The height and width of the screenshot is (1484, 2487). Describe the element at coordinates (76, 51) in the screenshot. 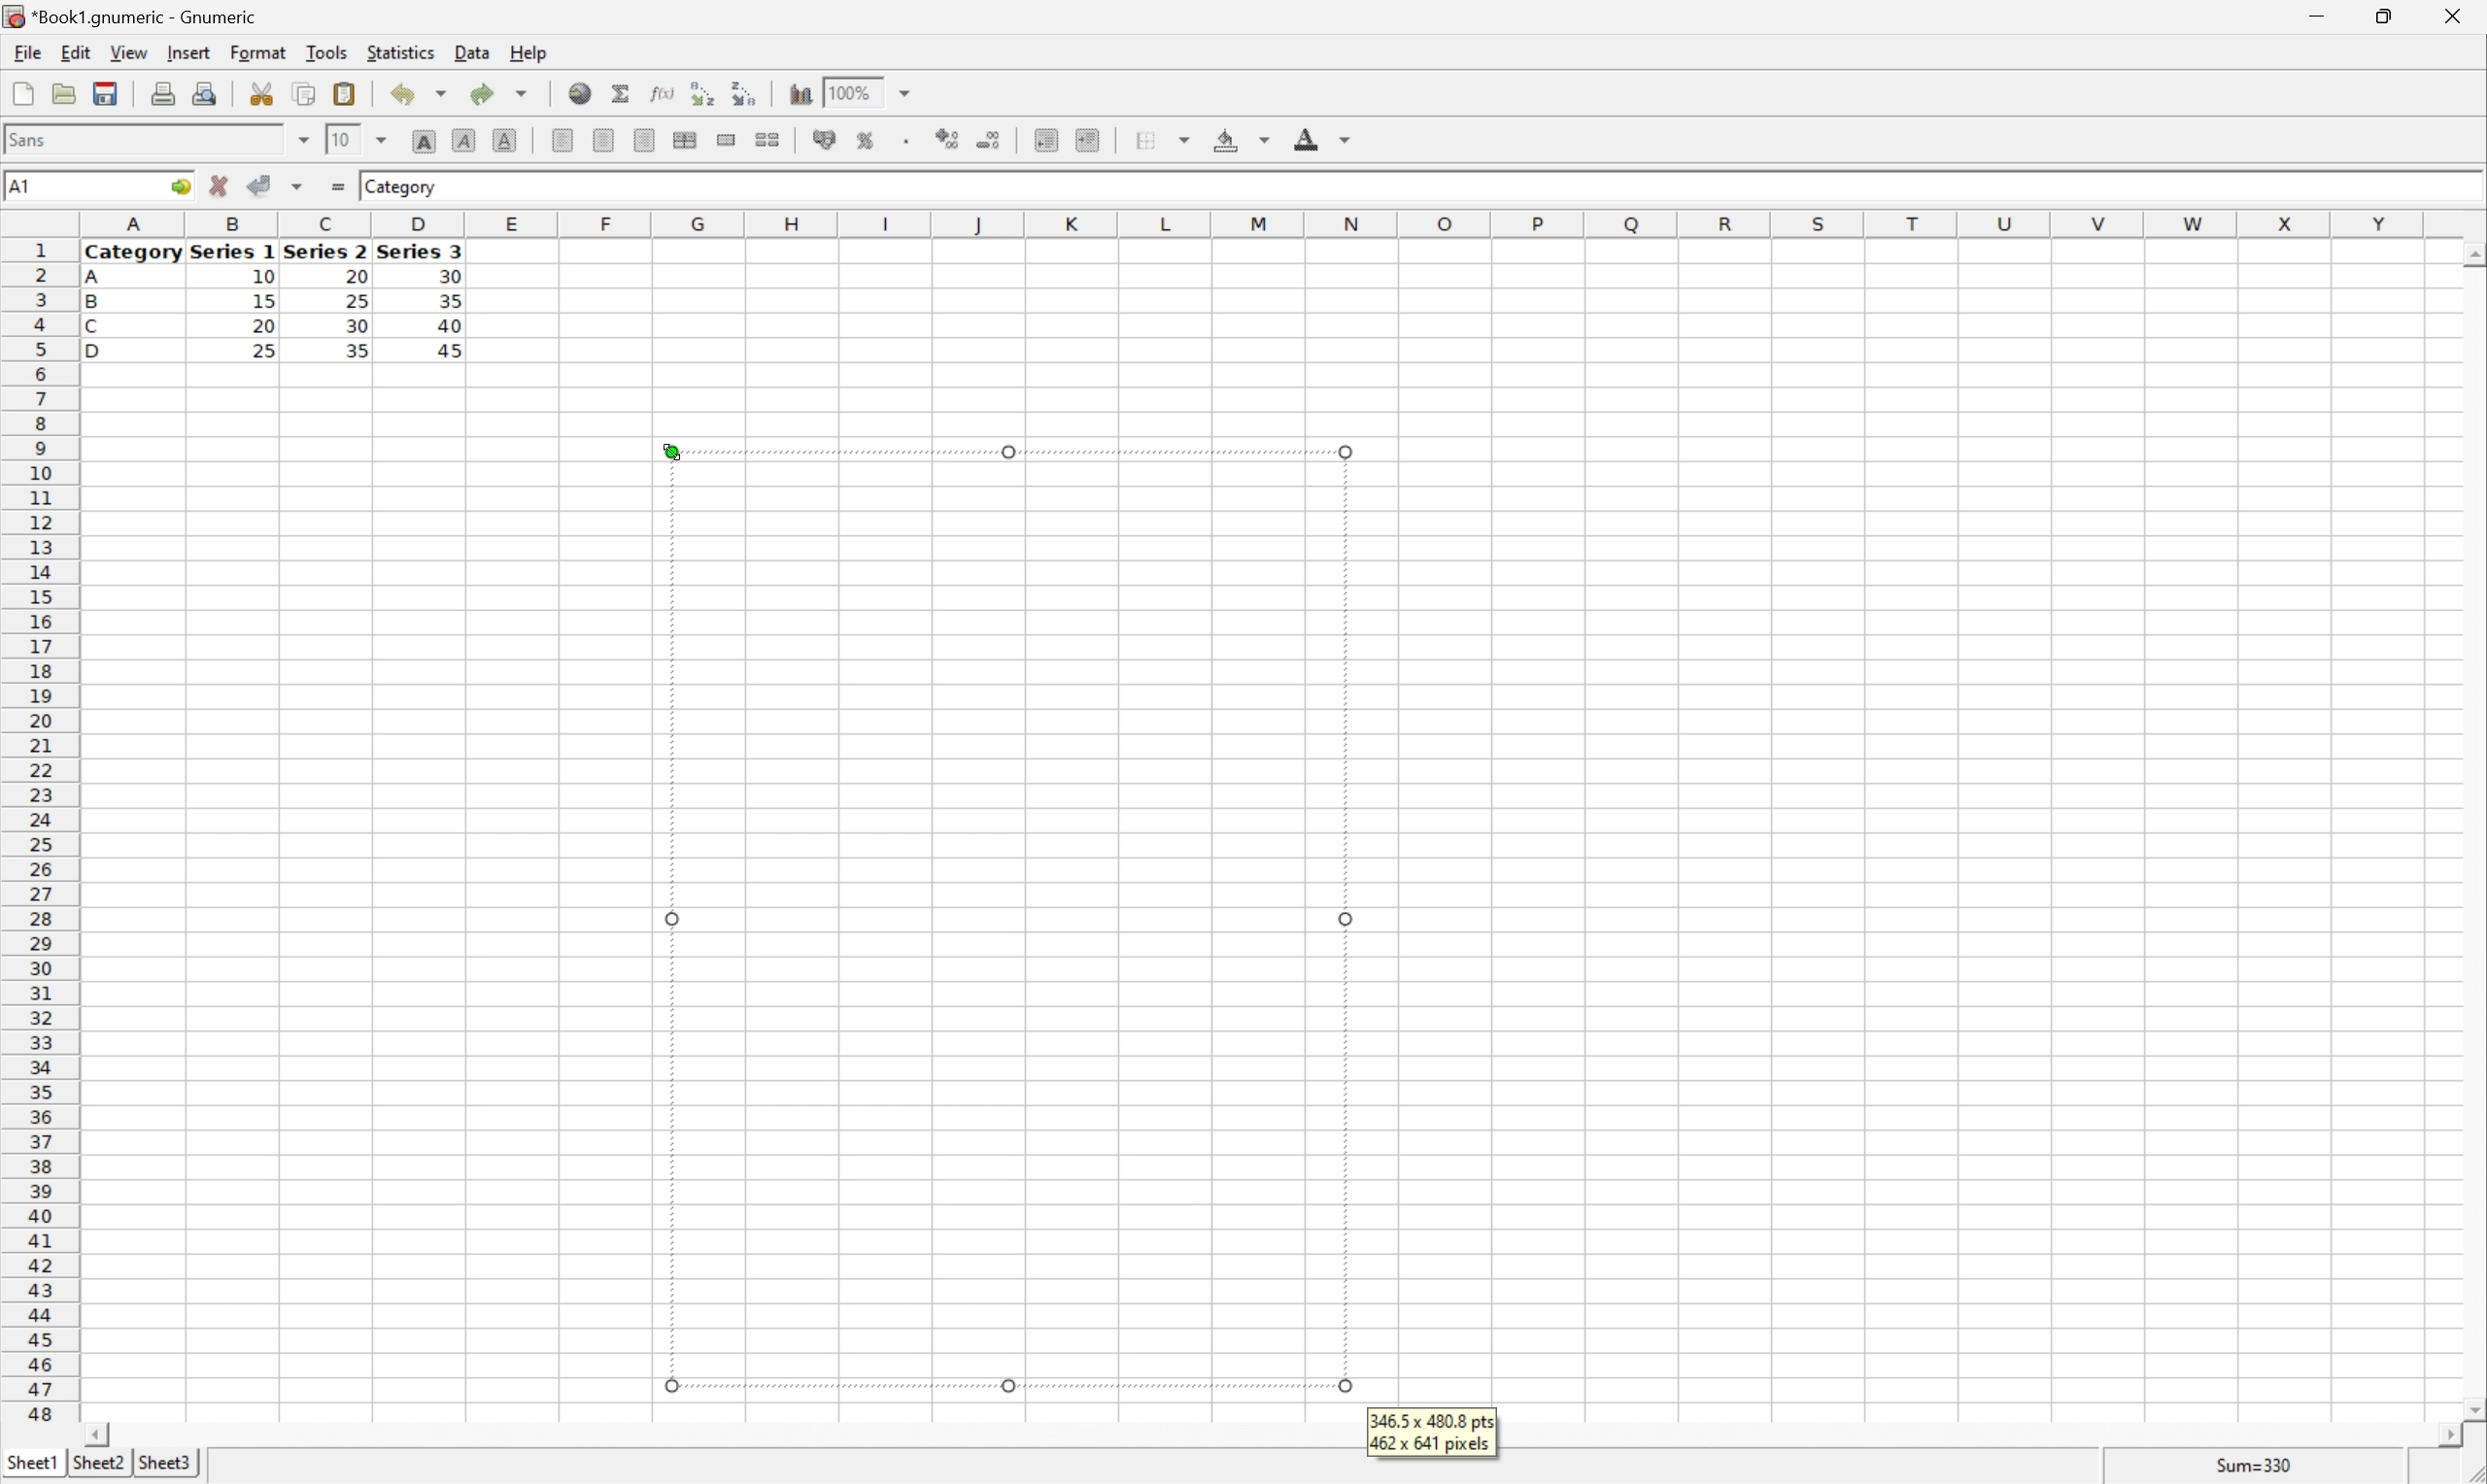

I see `Edit` at that location.